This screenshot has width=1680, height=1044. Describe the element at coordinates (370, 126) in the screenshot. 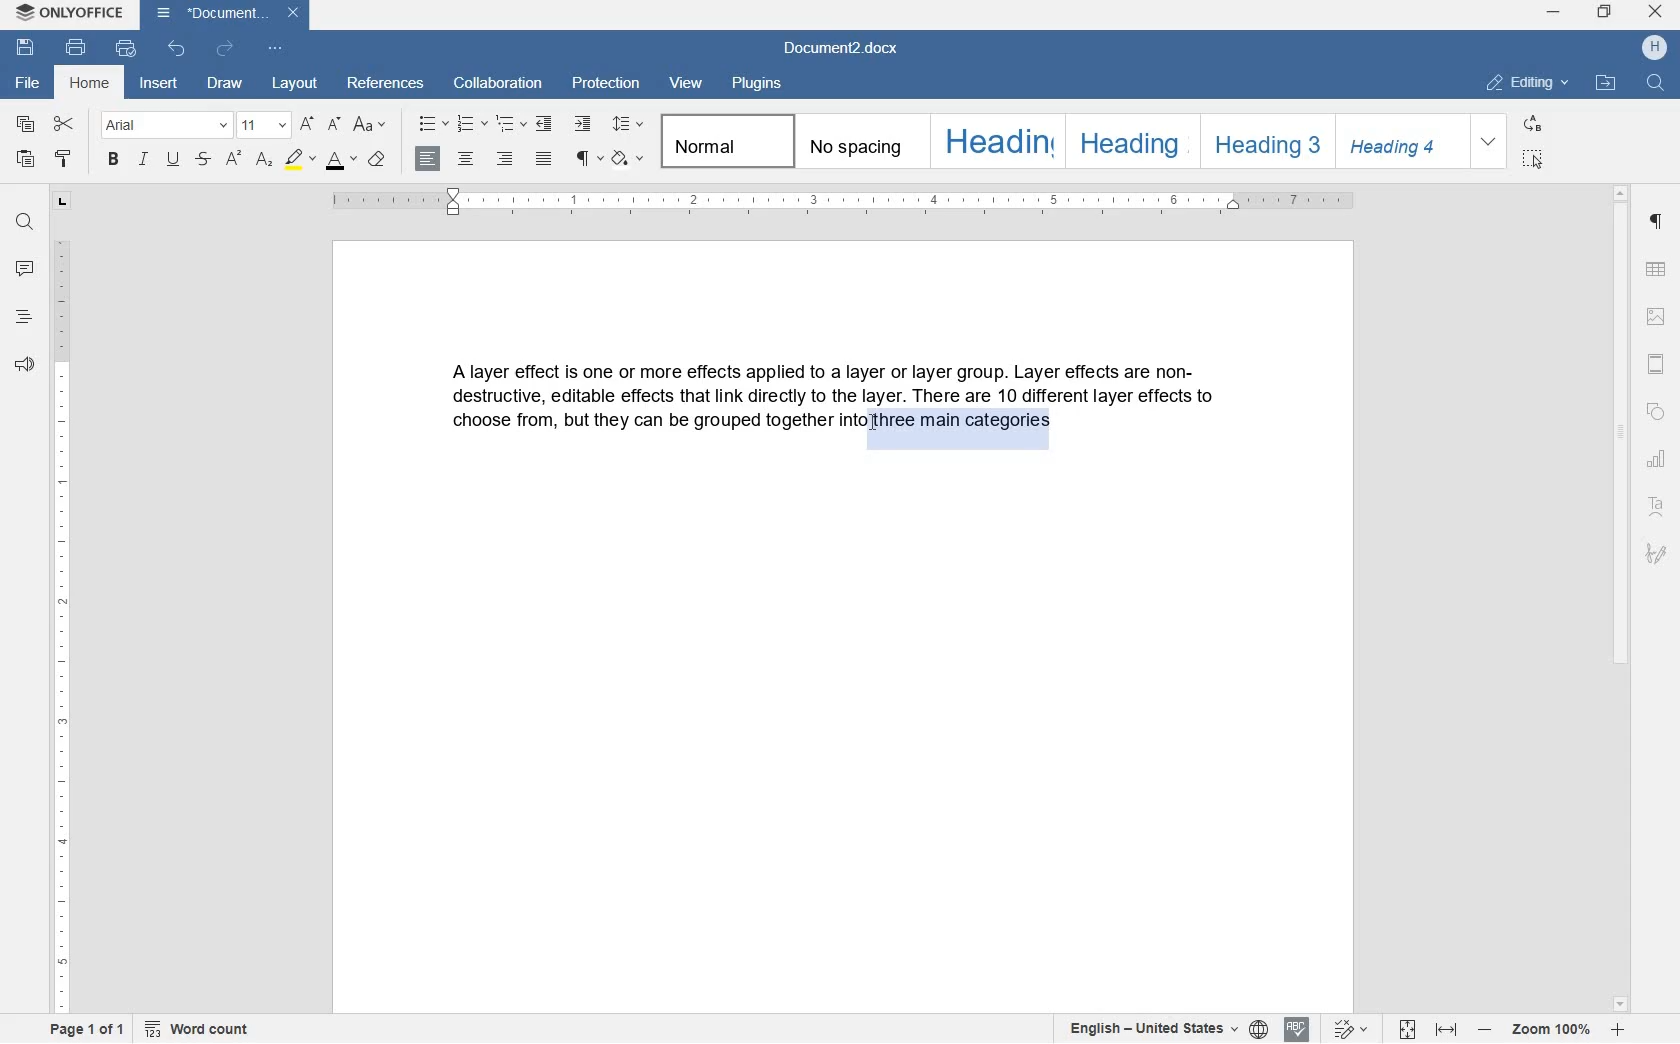

I see `change case` at that location.